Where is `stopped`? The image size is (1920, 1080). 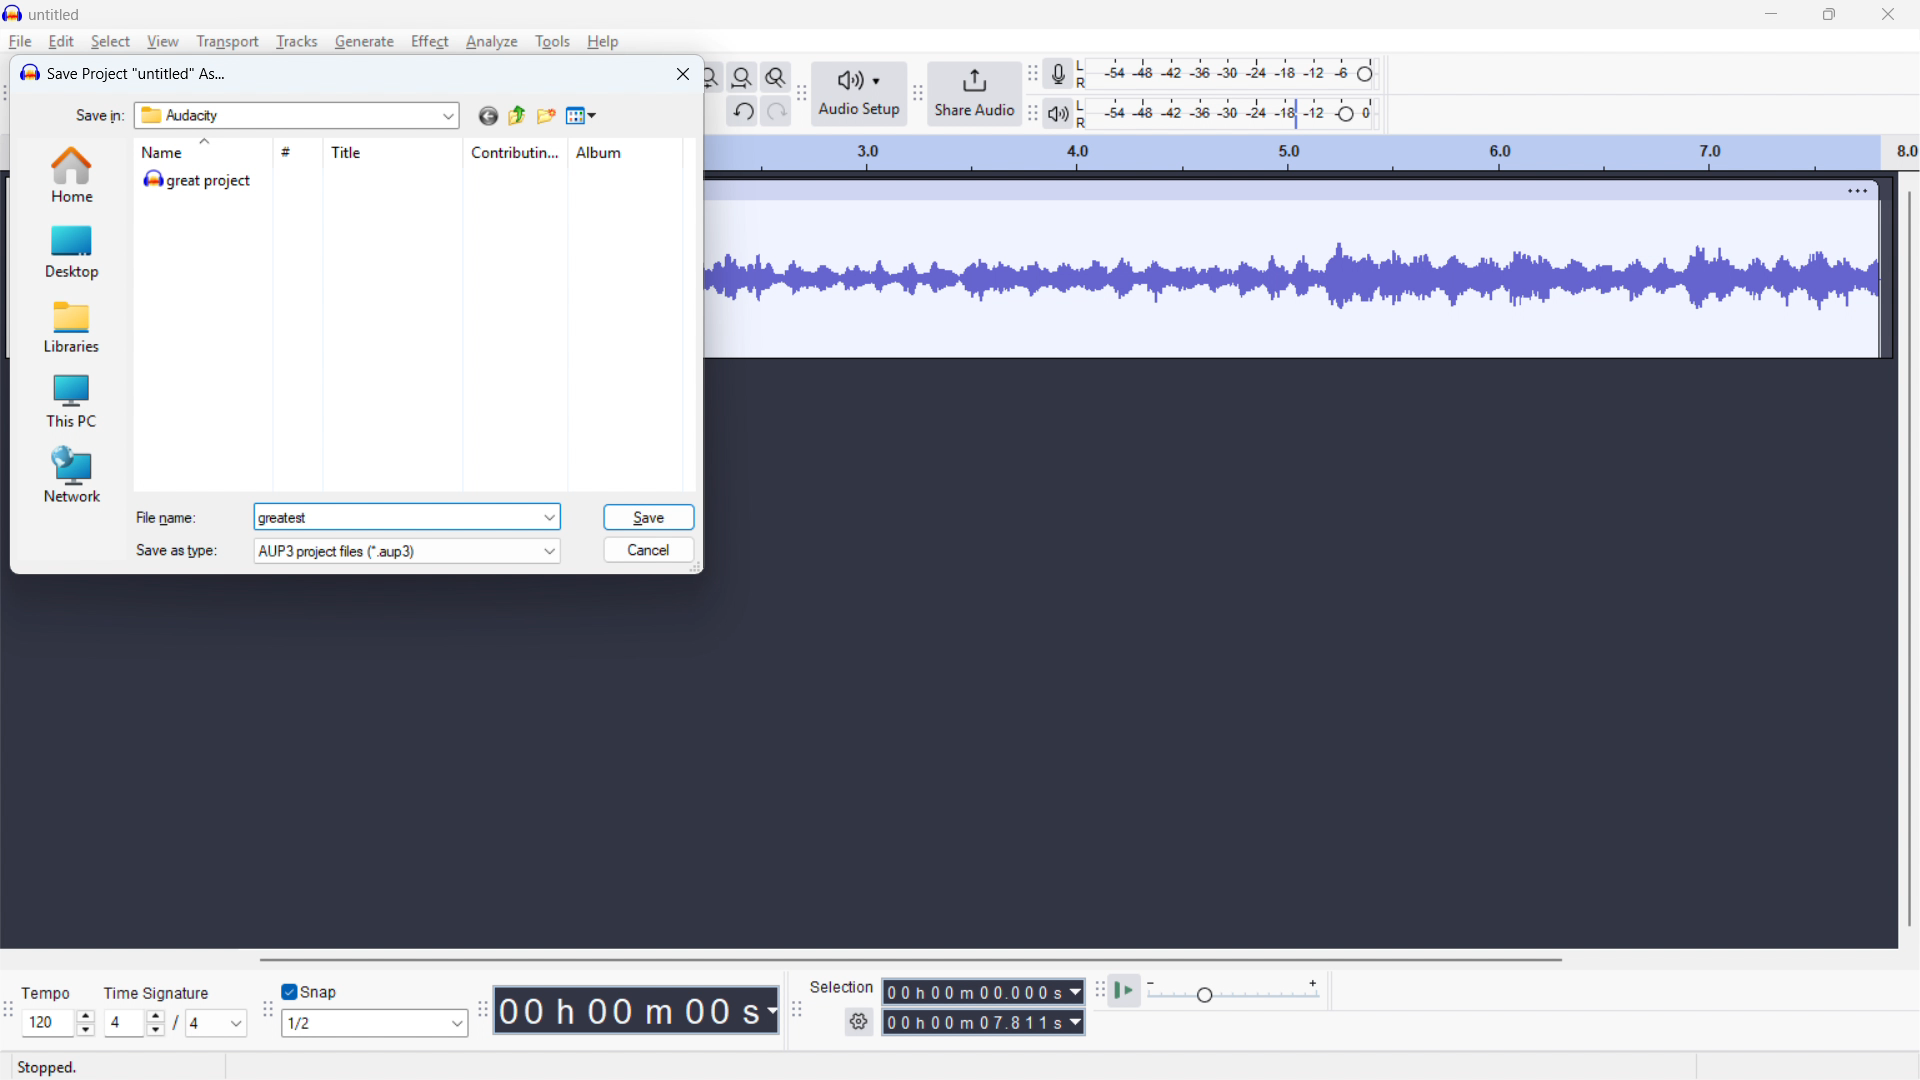
stopped is located at coordinates (50, 1068).